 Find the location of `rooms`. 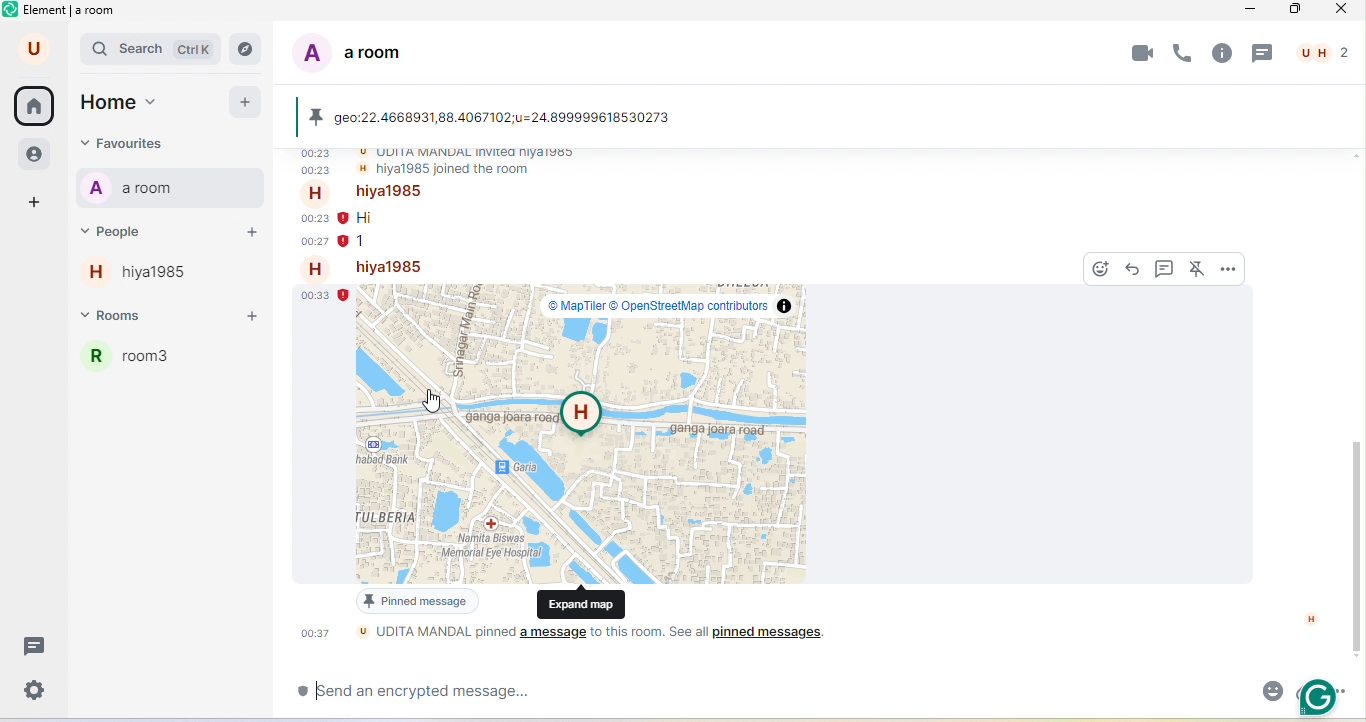

rooms is located at coordinates (135, 318).